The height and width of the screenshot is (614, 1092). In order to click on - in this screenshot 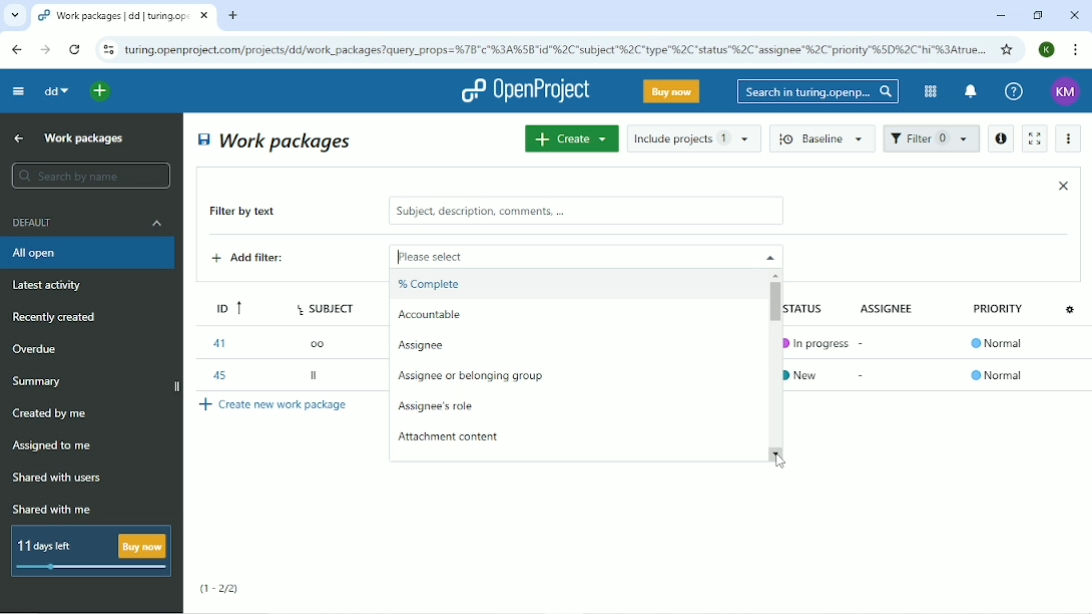, I will do `click(876, 344)`.